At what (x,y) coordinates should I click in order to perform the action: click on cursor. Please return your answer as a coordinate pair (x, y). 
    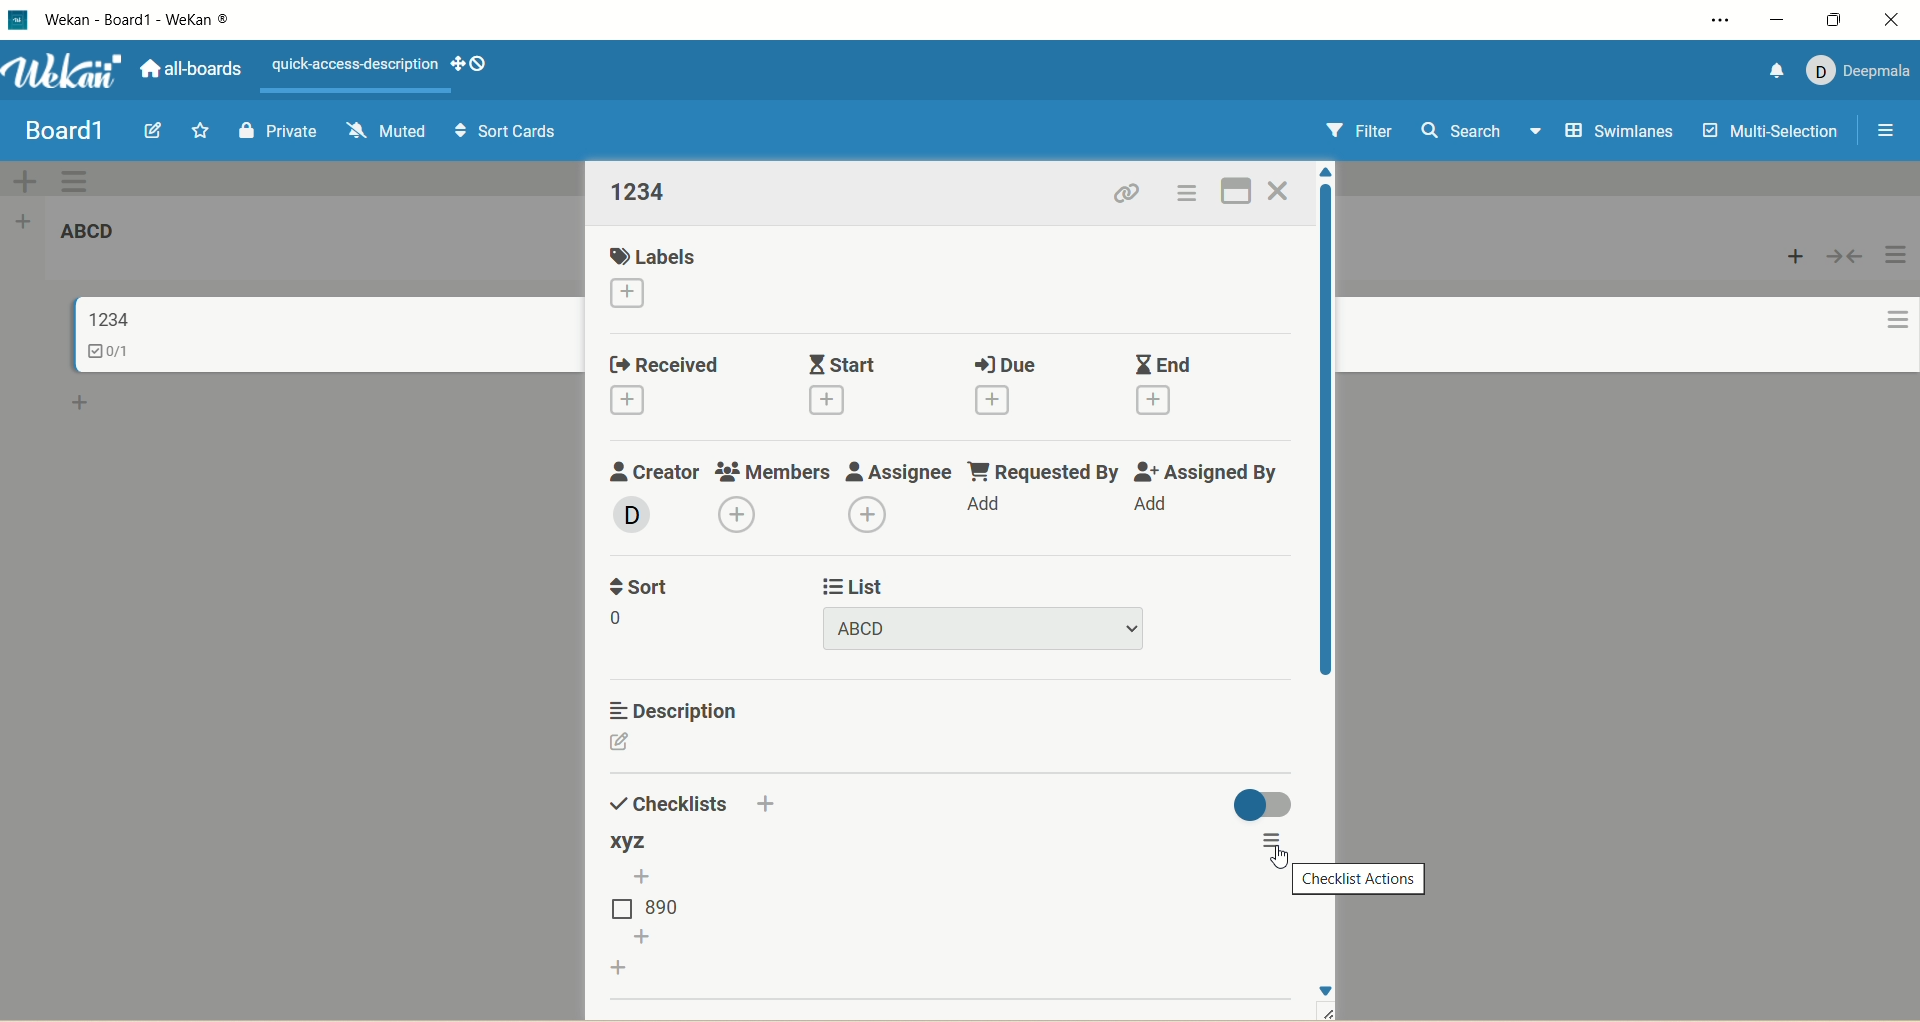
    Looking at the image, I should click on (1275, 857).